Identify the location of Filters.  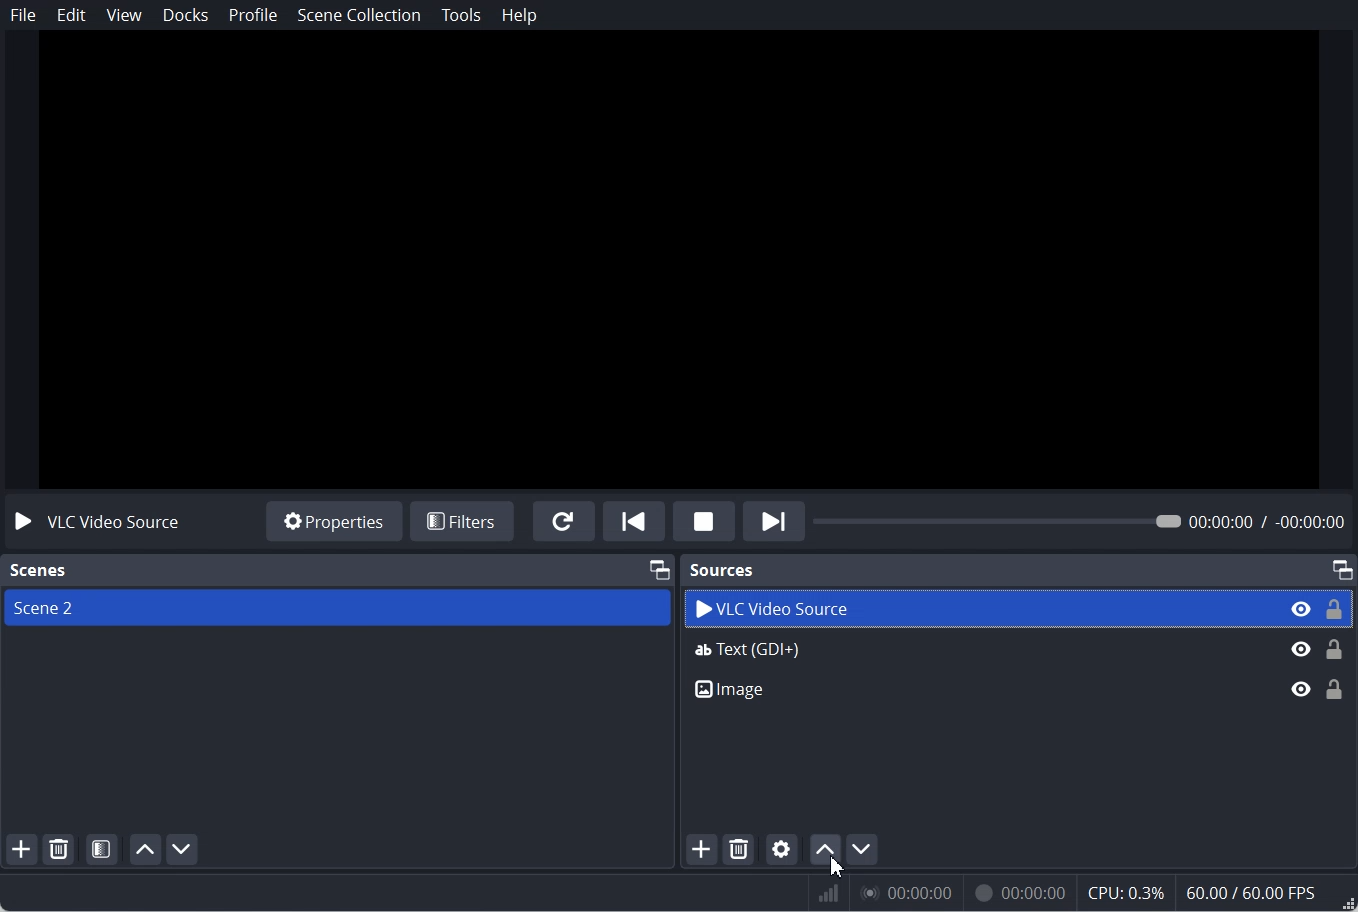
(463, 521).